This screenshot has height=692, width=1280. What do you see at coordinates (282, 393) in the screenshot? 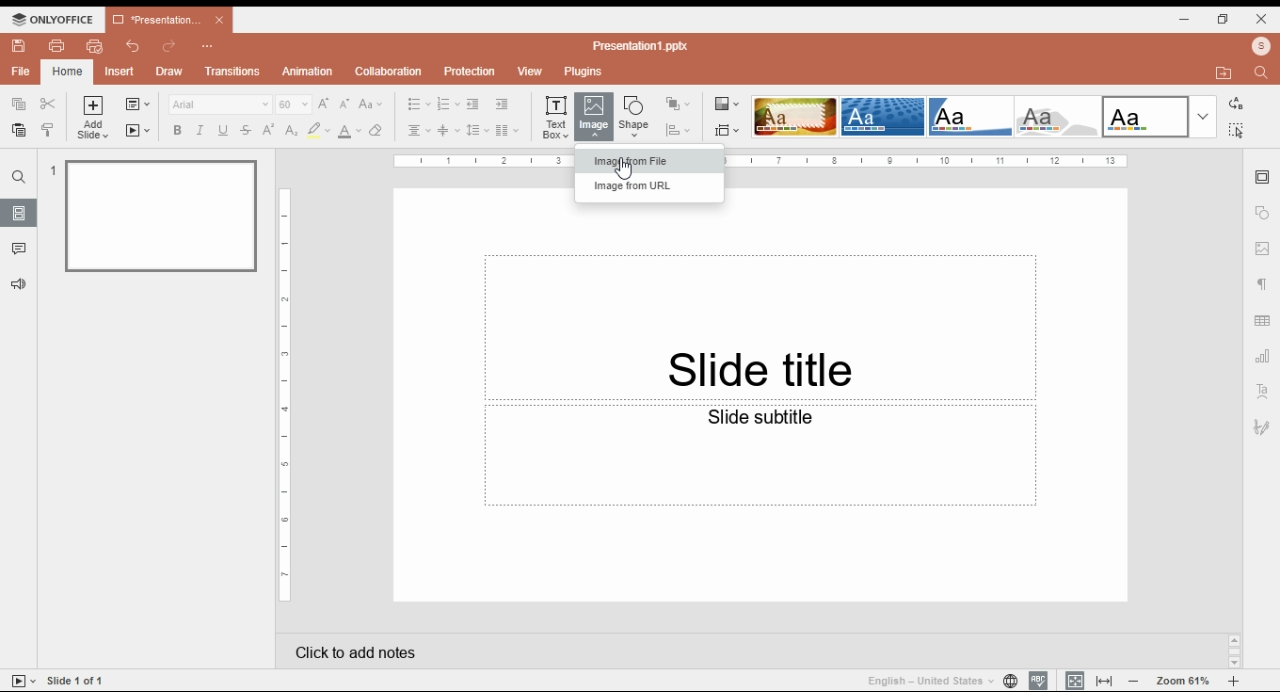
I see `Scale` at bounding box center [282, 393].